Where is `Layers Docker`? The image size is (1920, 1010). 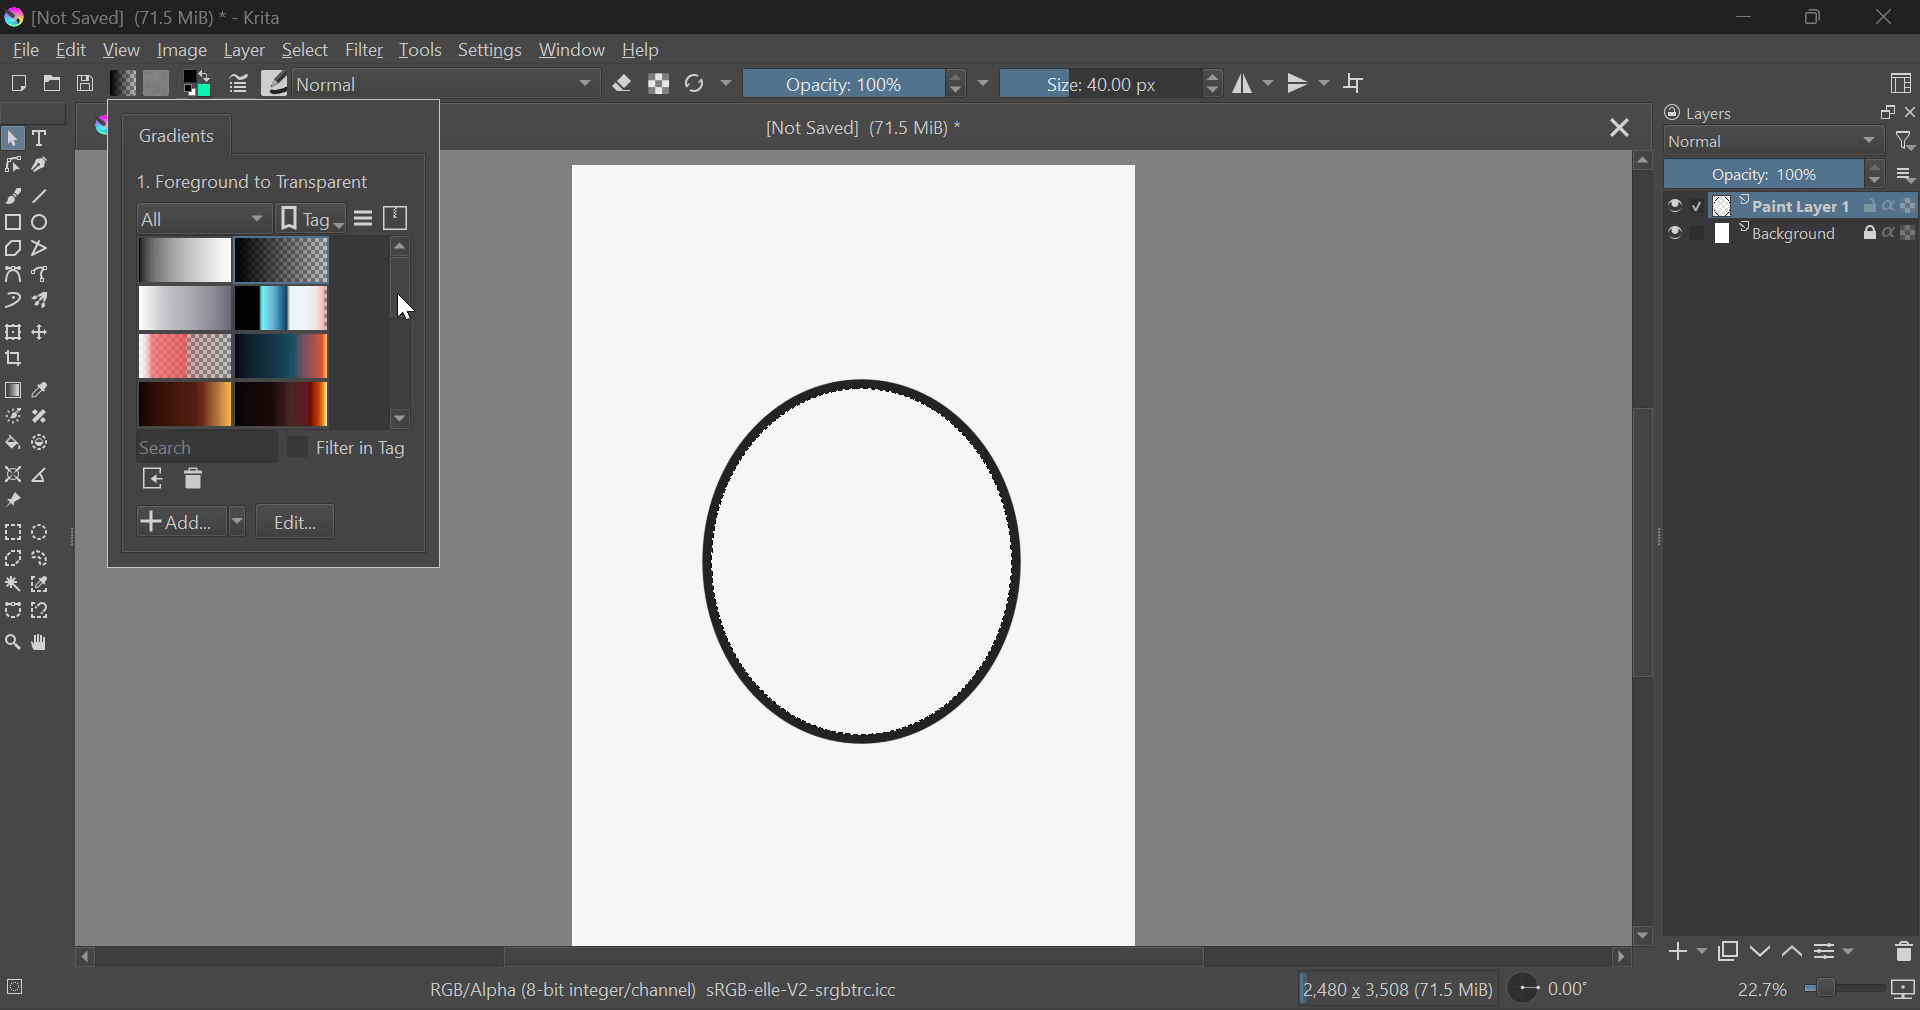
Layers Docker is located at coordinates (1717, 113).